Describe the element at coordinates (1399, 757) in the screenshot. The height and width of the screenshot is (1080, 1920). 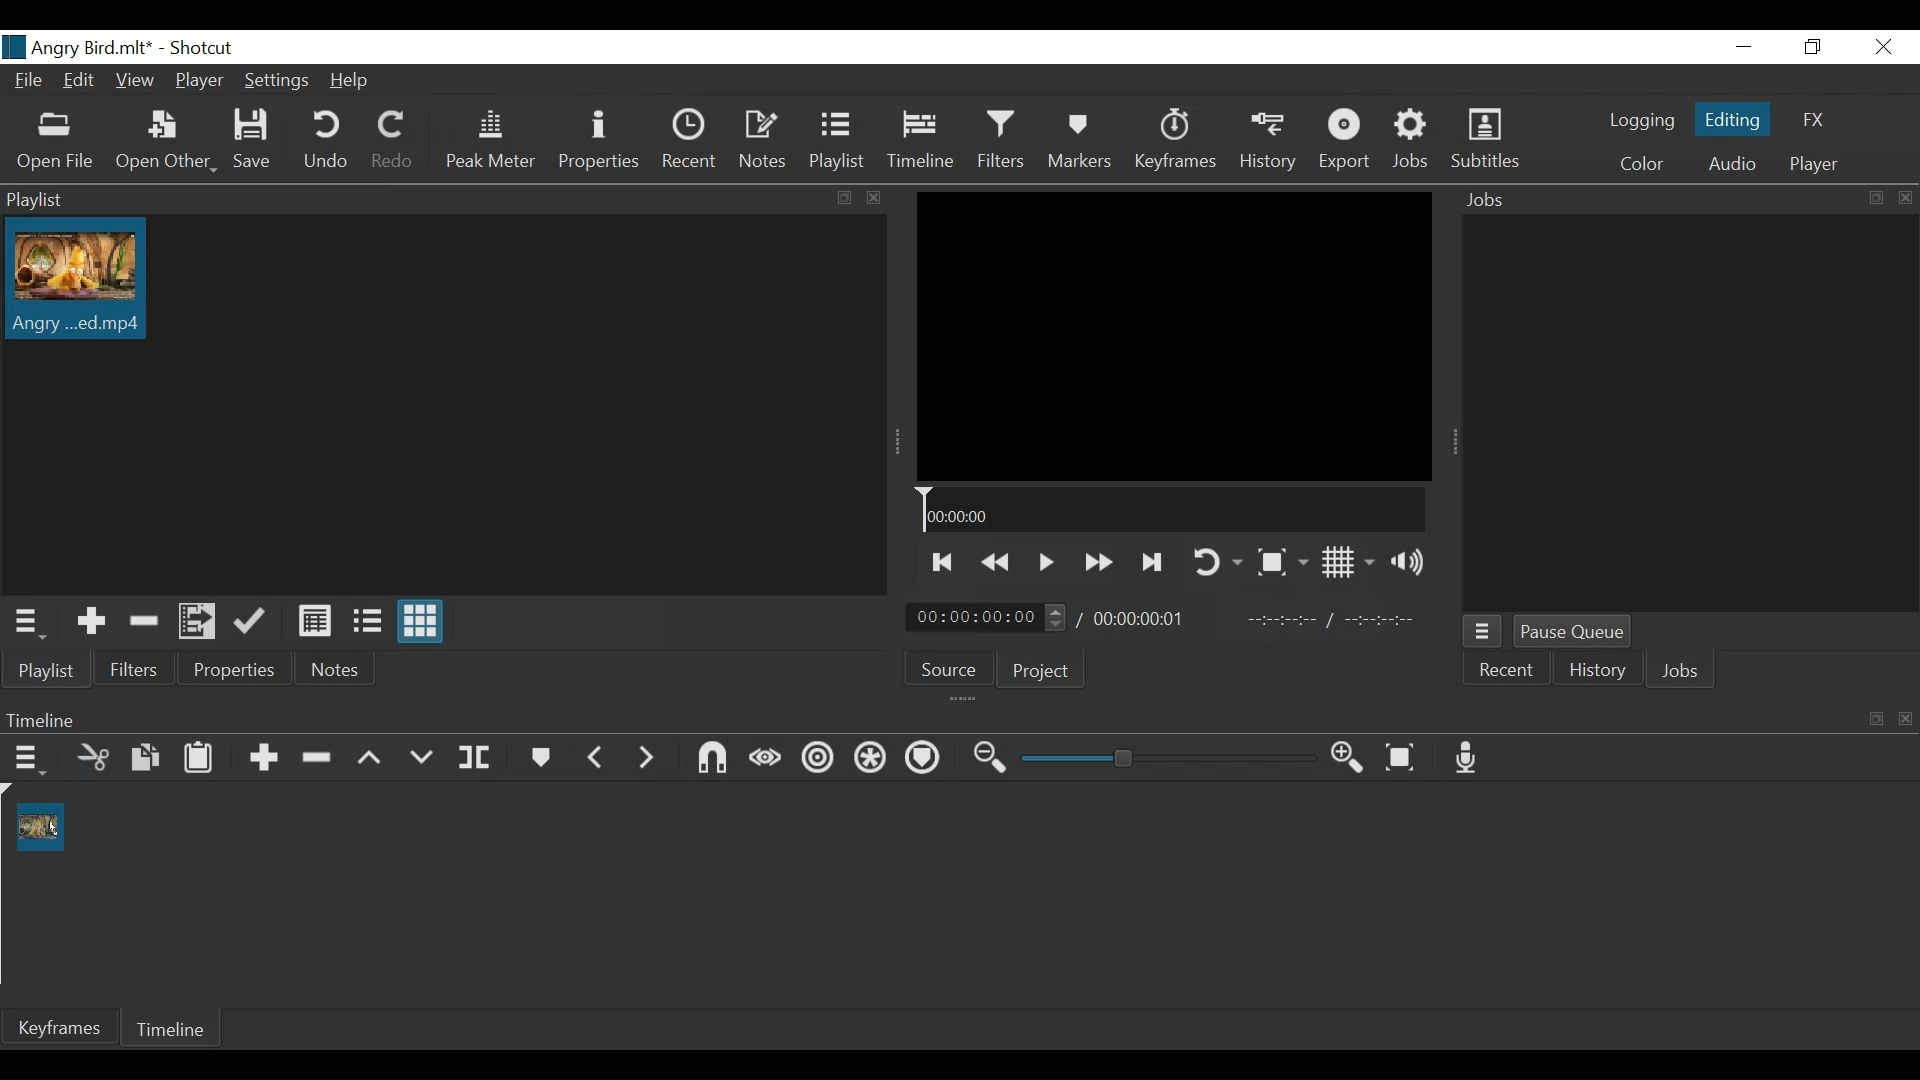
I see `Zoom timeline fit` at that location.